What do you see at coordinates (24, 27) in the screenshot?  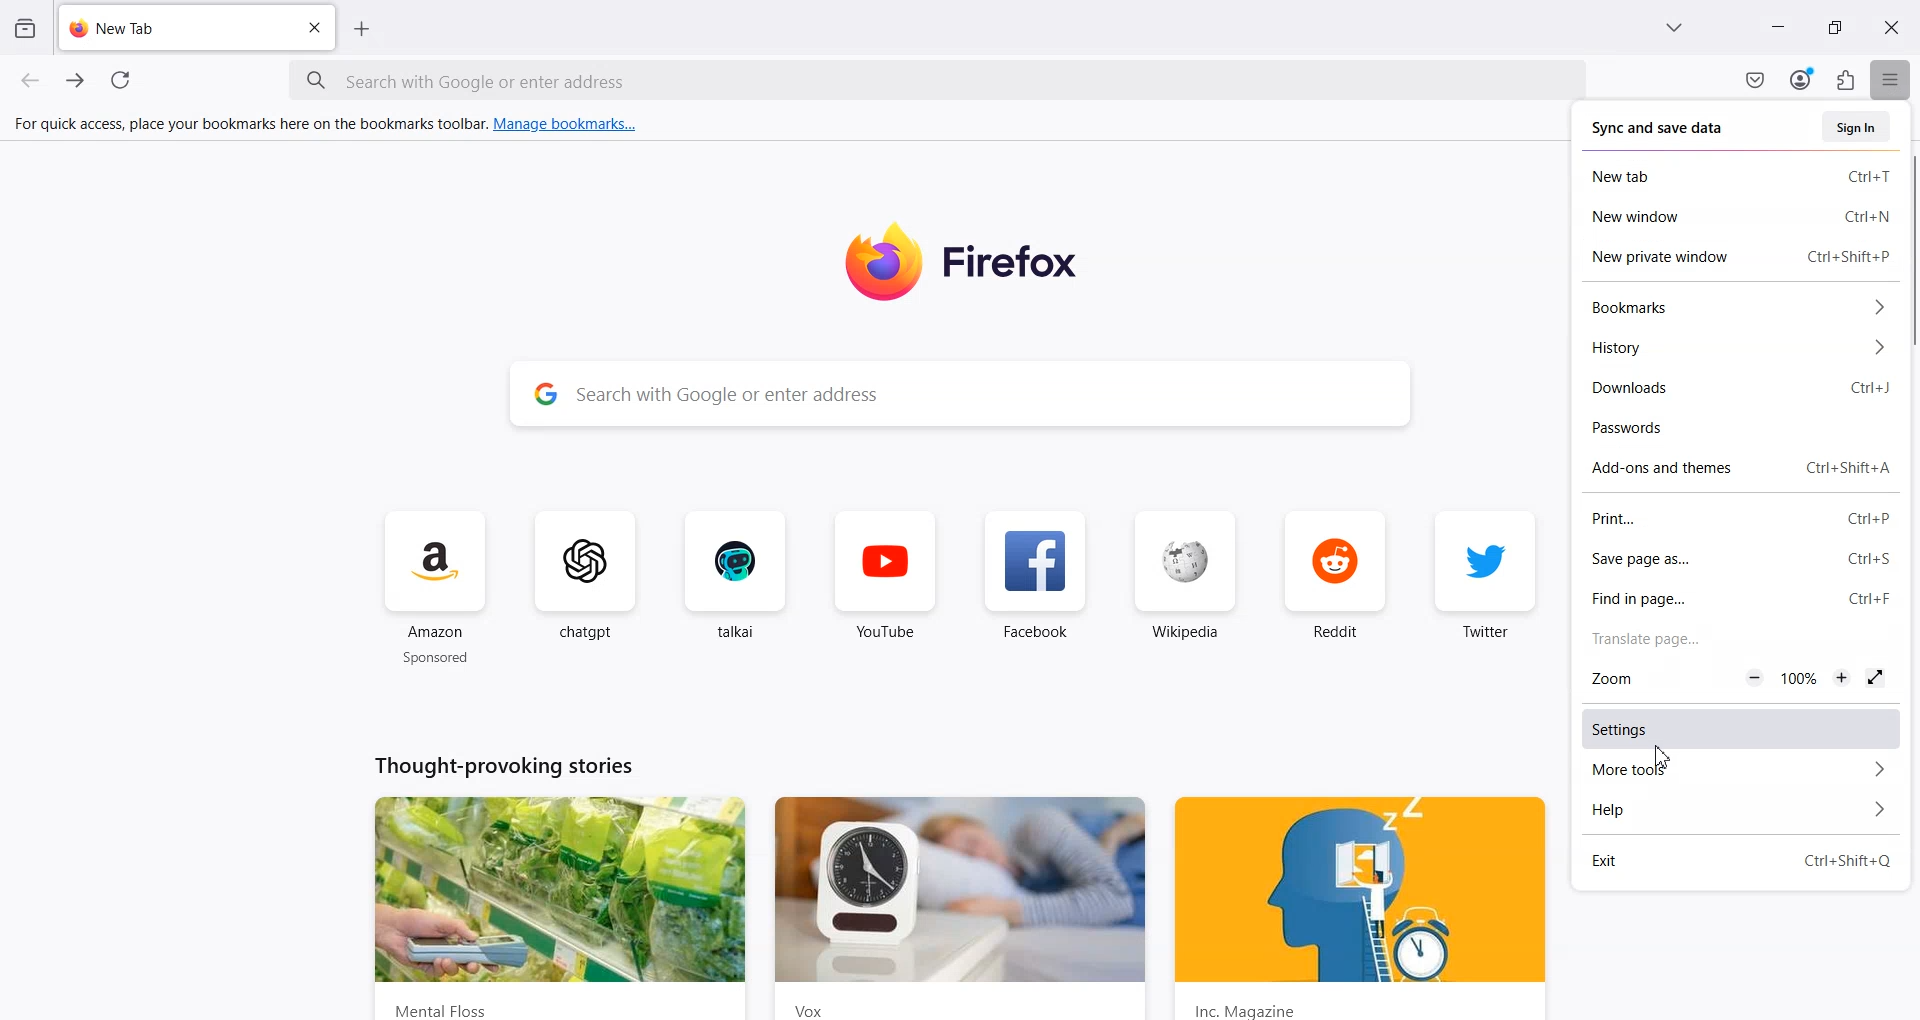 I see `View recent browsing across window` at bounding box center [24, 27].